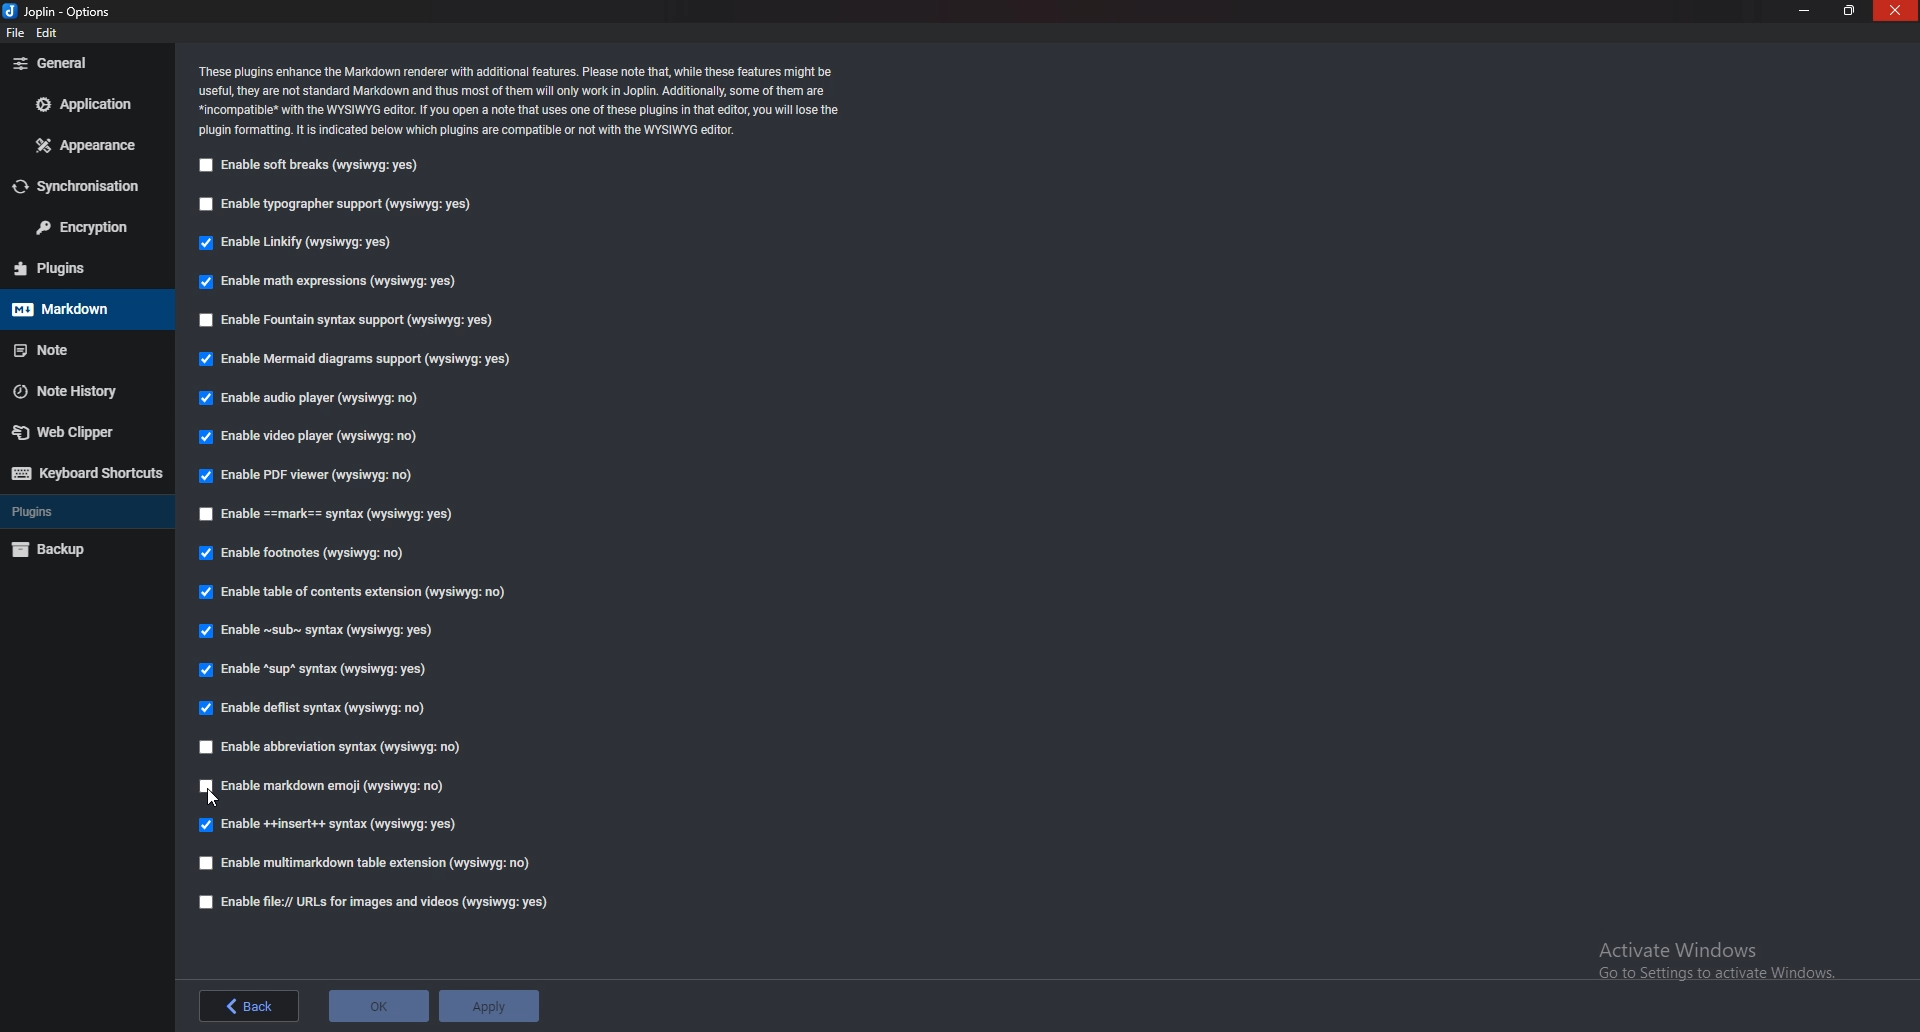  I want to click on enable insert syntax, so click(328, 825).